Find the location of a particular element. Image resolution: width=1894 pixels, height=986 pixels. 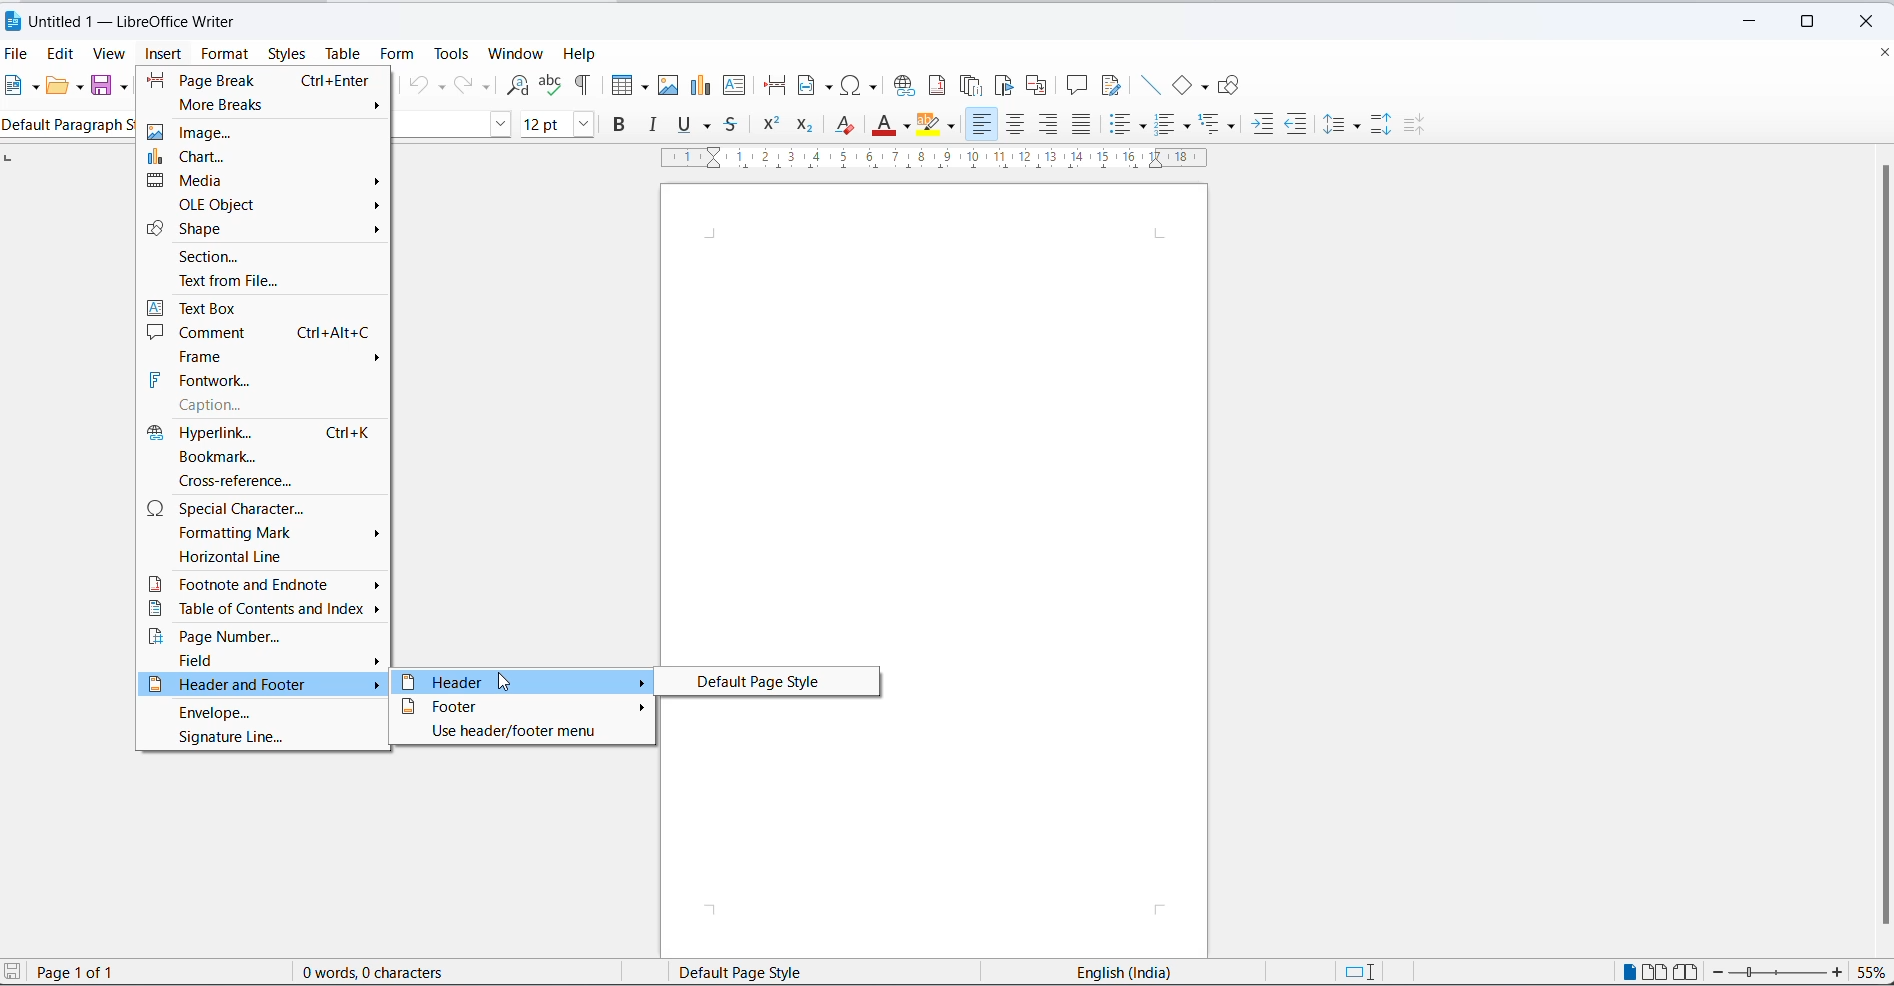

insert line is located at coordinates (1149, 86).